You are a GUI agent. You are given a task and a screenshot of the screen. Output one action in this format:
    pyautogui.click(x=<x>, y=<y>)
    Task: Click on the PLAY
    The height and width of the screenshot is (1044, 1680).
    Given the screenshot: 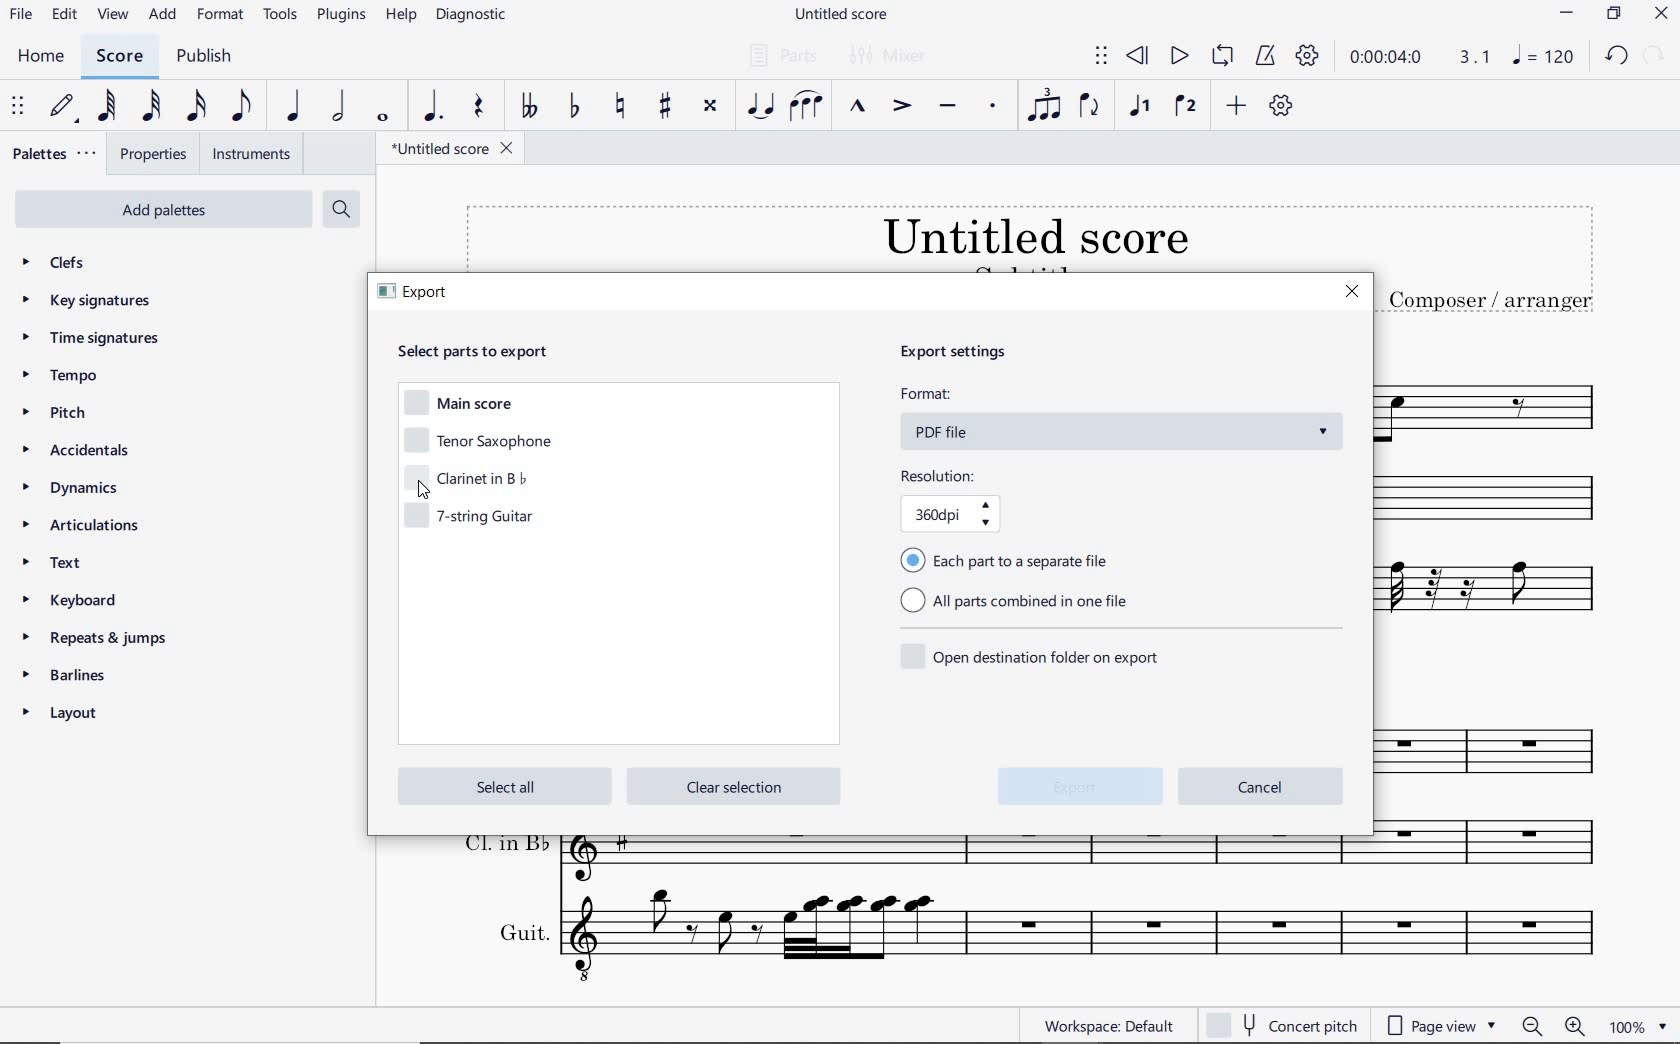 What is the action you would take?
    pyautogui.click(x=1177, y=55)
    